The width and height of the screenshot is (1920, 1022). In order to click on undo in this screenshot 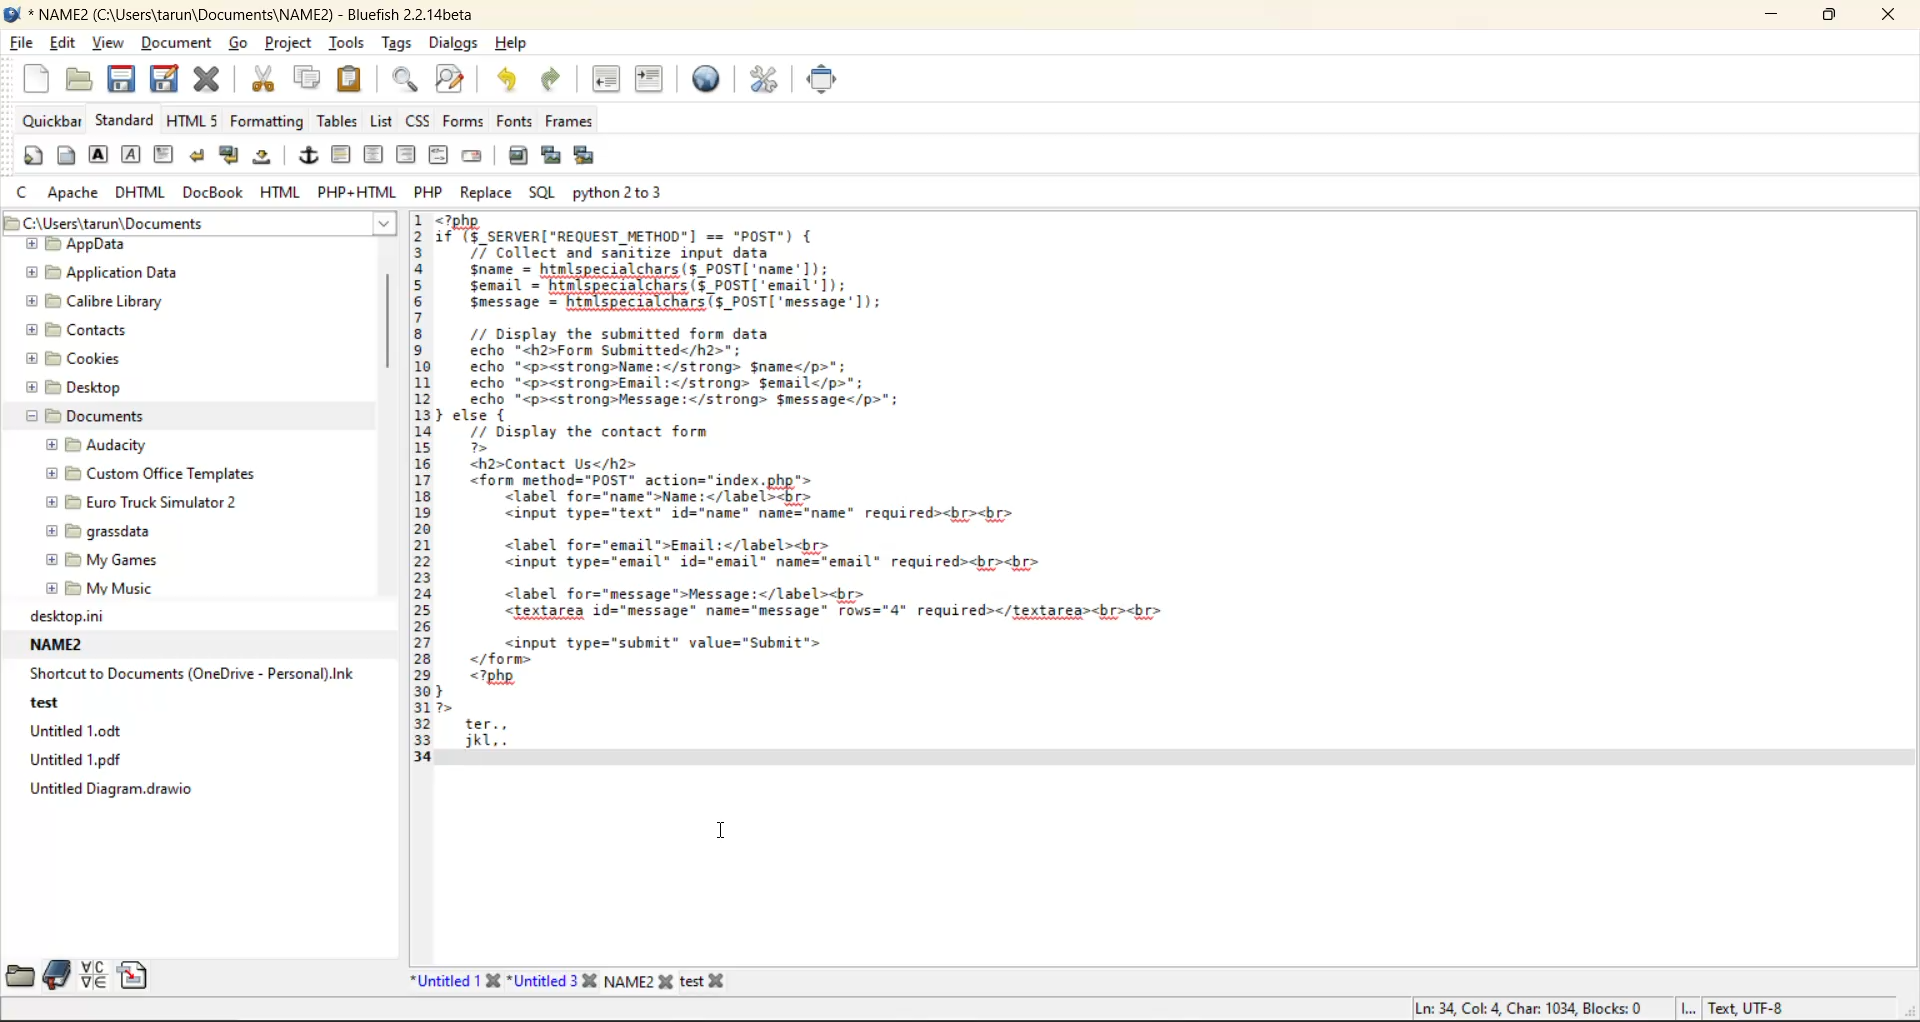, I will do `click(510, 80)`.